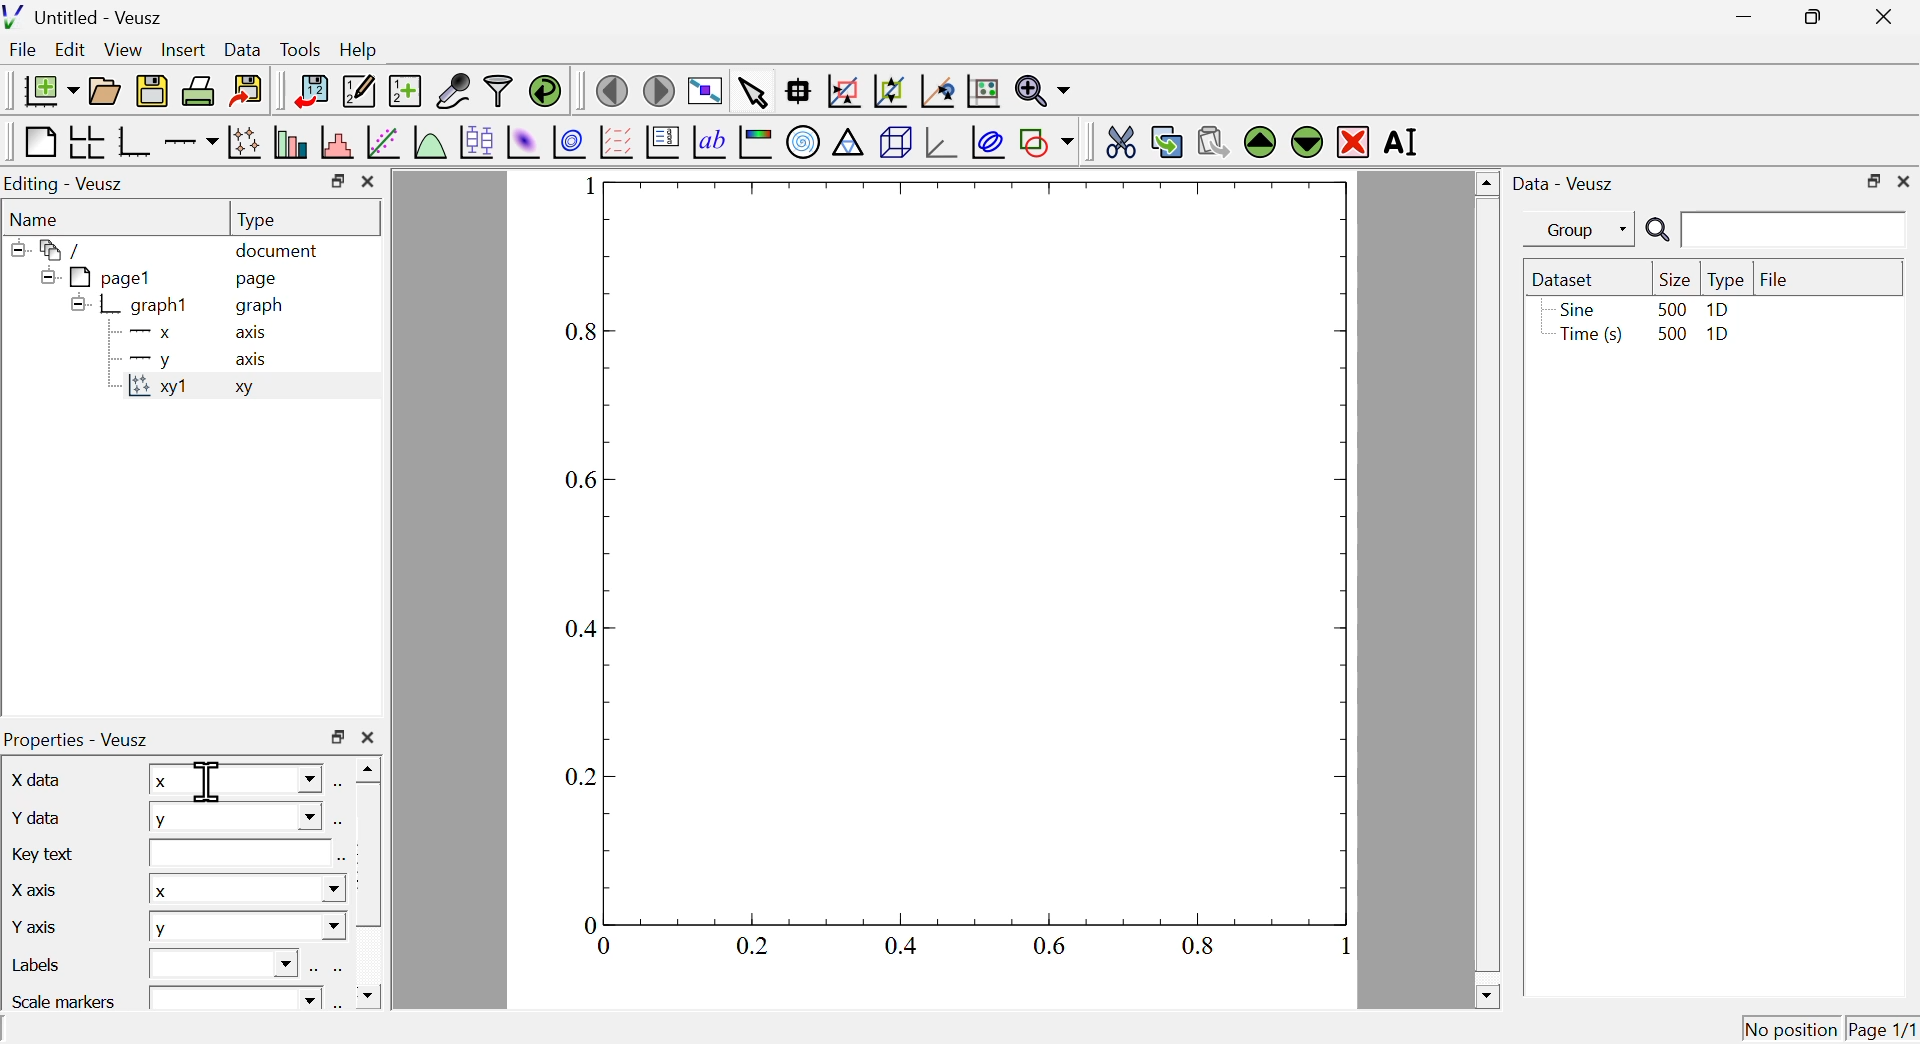 The image size is (1920, 1044). What do you see at coordinates (1117, 140) in the screenshot?
I see `cut the selected widget` at bounding box center [1117, 140].